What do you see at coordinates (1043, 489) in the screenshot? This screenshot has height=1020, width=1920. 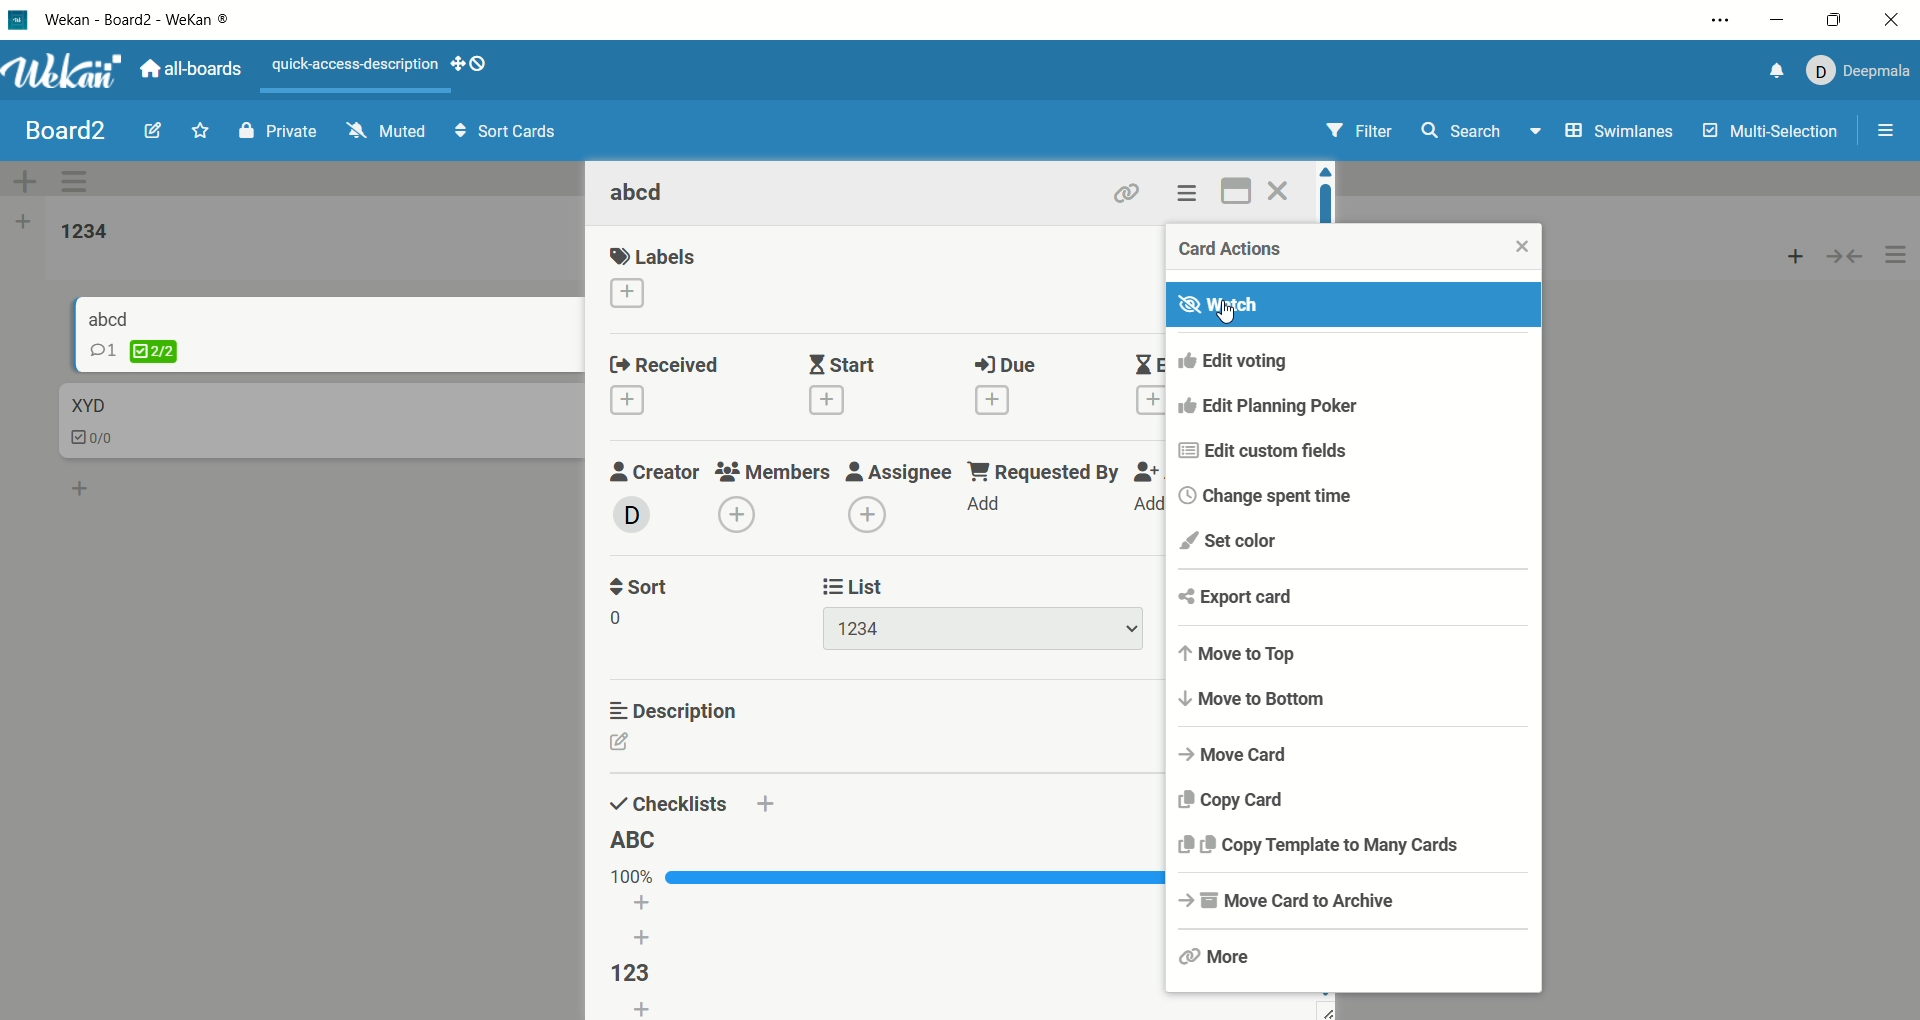 I see `requested by` at bounding box center [1043, 489].